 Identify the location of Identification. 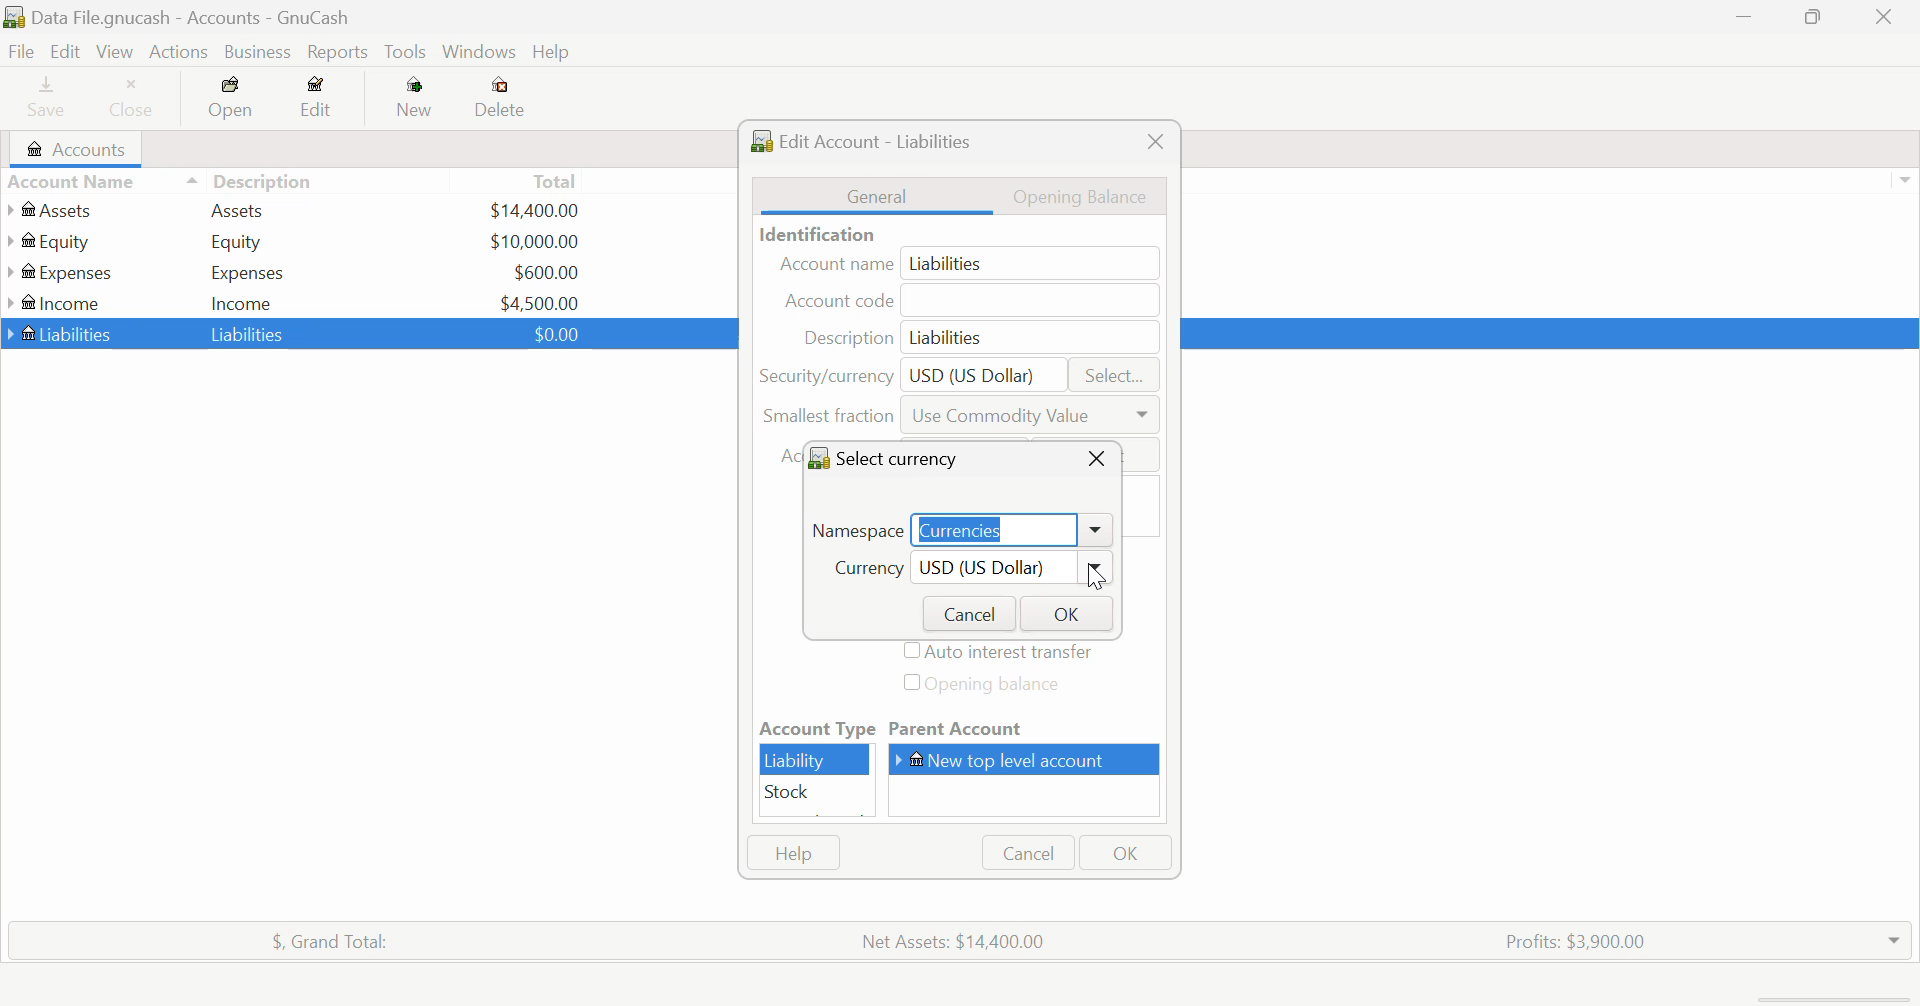
(813, 234).